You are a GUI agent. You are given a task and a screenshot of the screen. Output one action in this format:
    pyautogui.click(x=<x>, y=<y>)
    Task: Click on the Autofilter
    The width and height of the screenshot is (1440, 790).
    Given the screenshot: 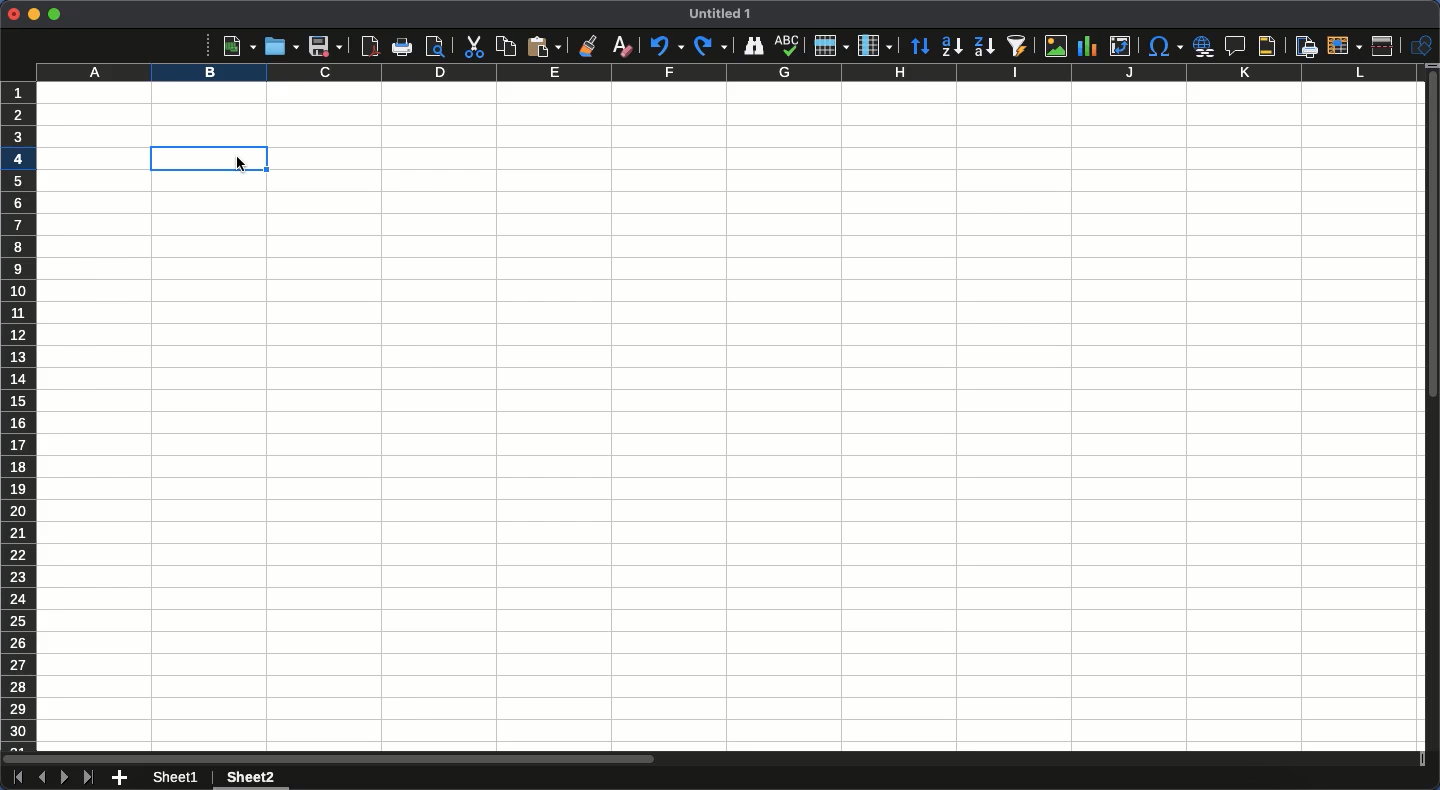 What is the action you would take?
    pyautogui.click(x=1016, y=46)
    